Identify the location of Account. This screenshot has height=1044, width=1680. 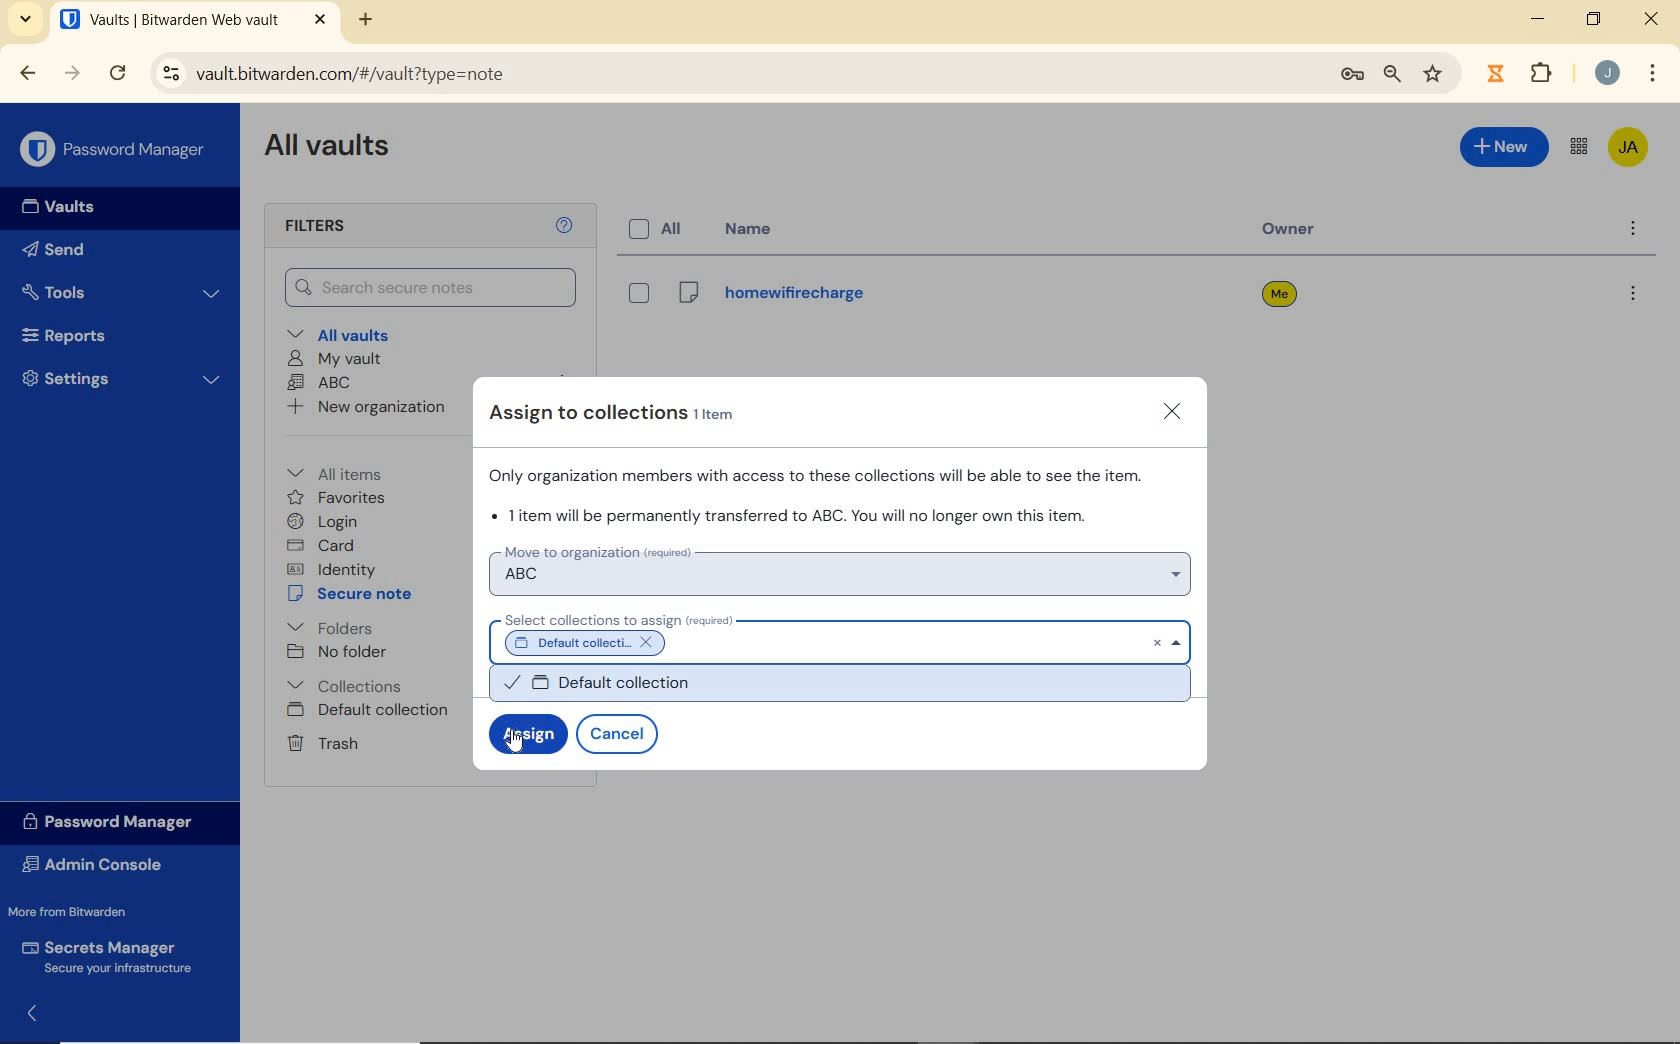
(1606, 72).